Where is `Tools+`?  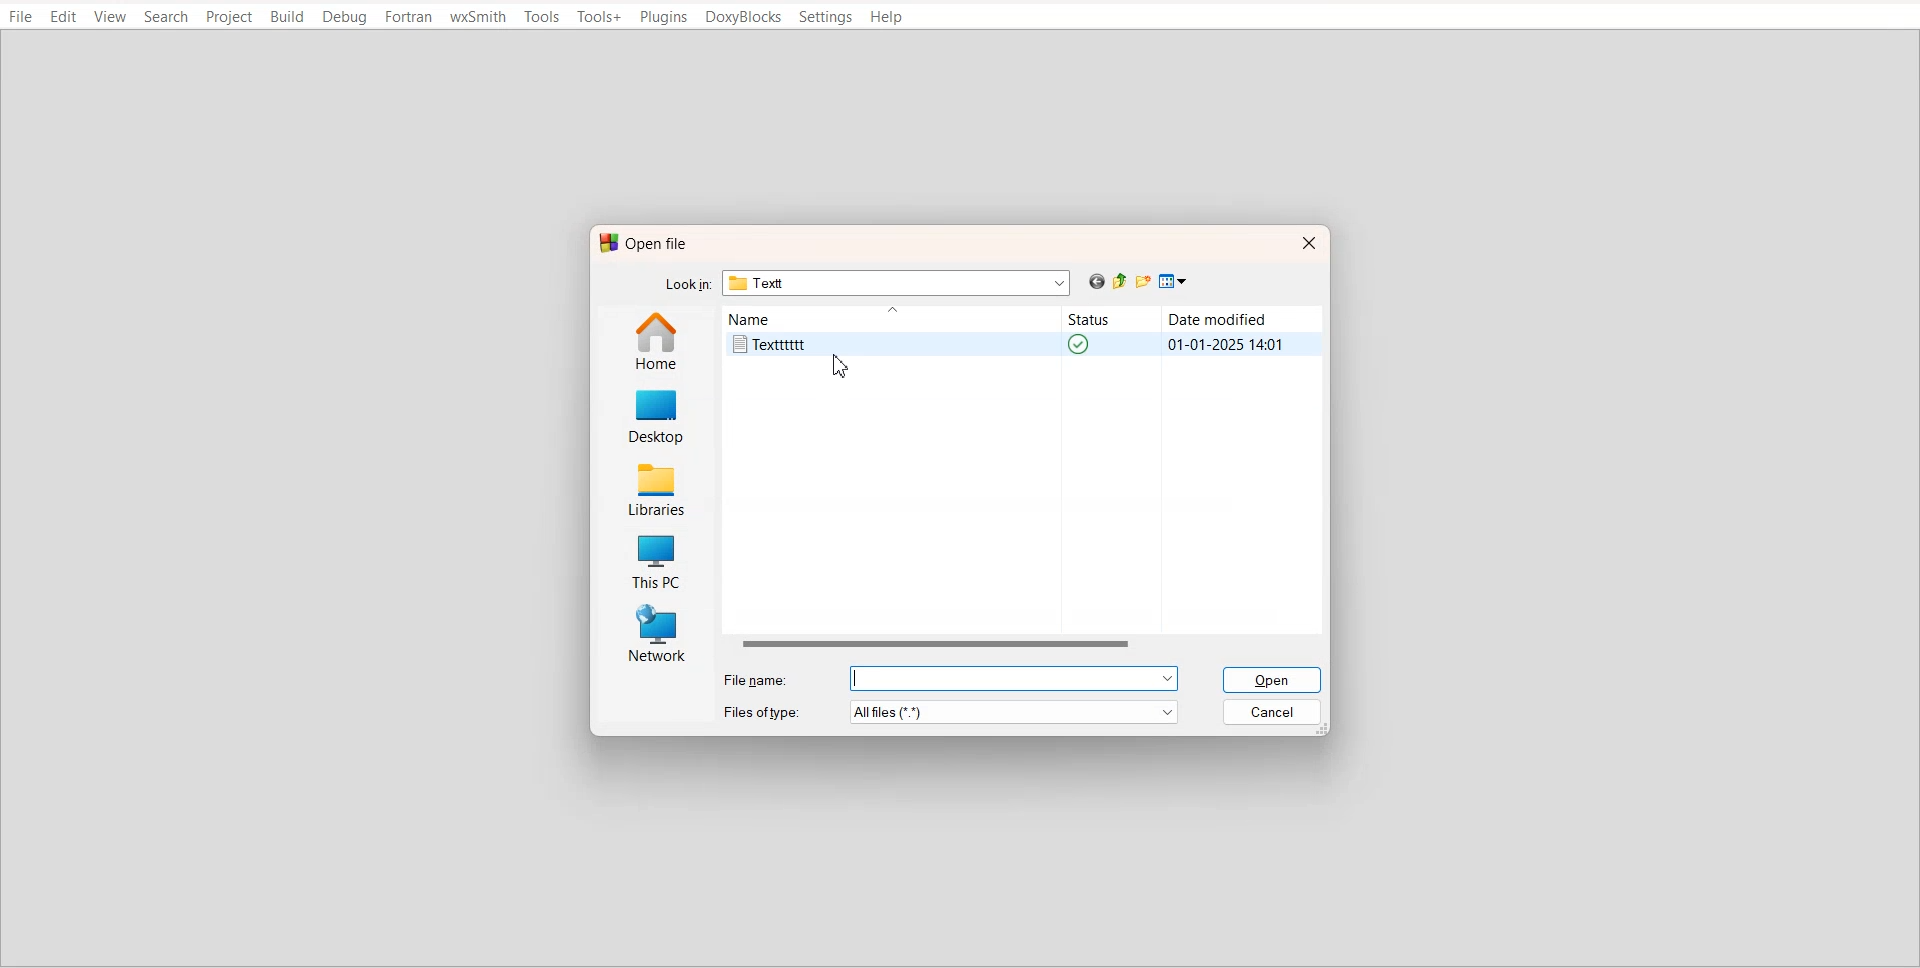 Tools+ is located at coordinates (600, 16).